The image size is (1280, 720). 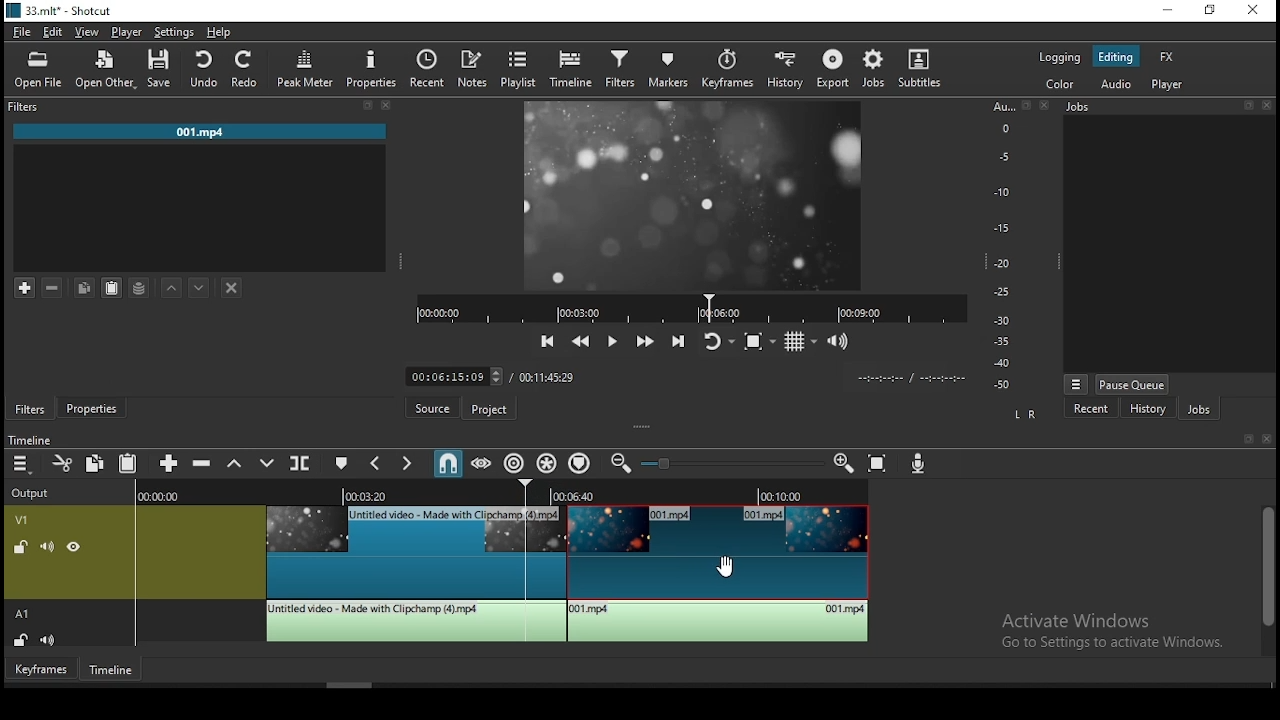 What do you see at coordinates (734, 463) in the screenshot?
I see `zoom in or zoom out slider` at bounding box center [734, 463].